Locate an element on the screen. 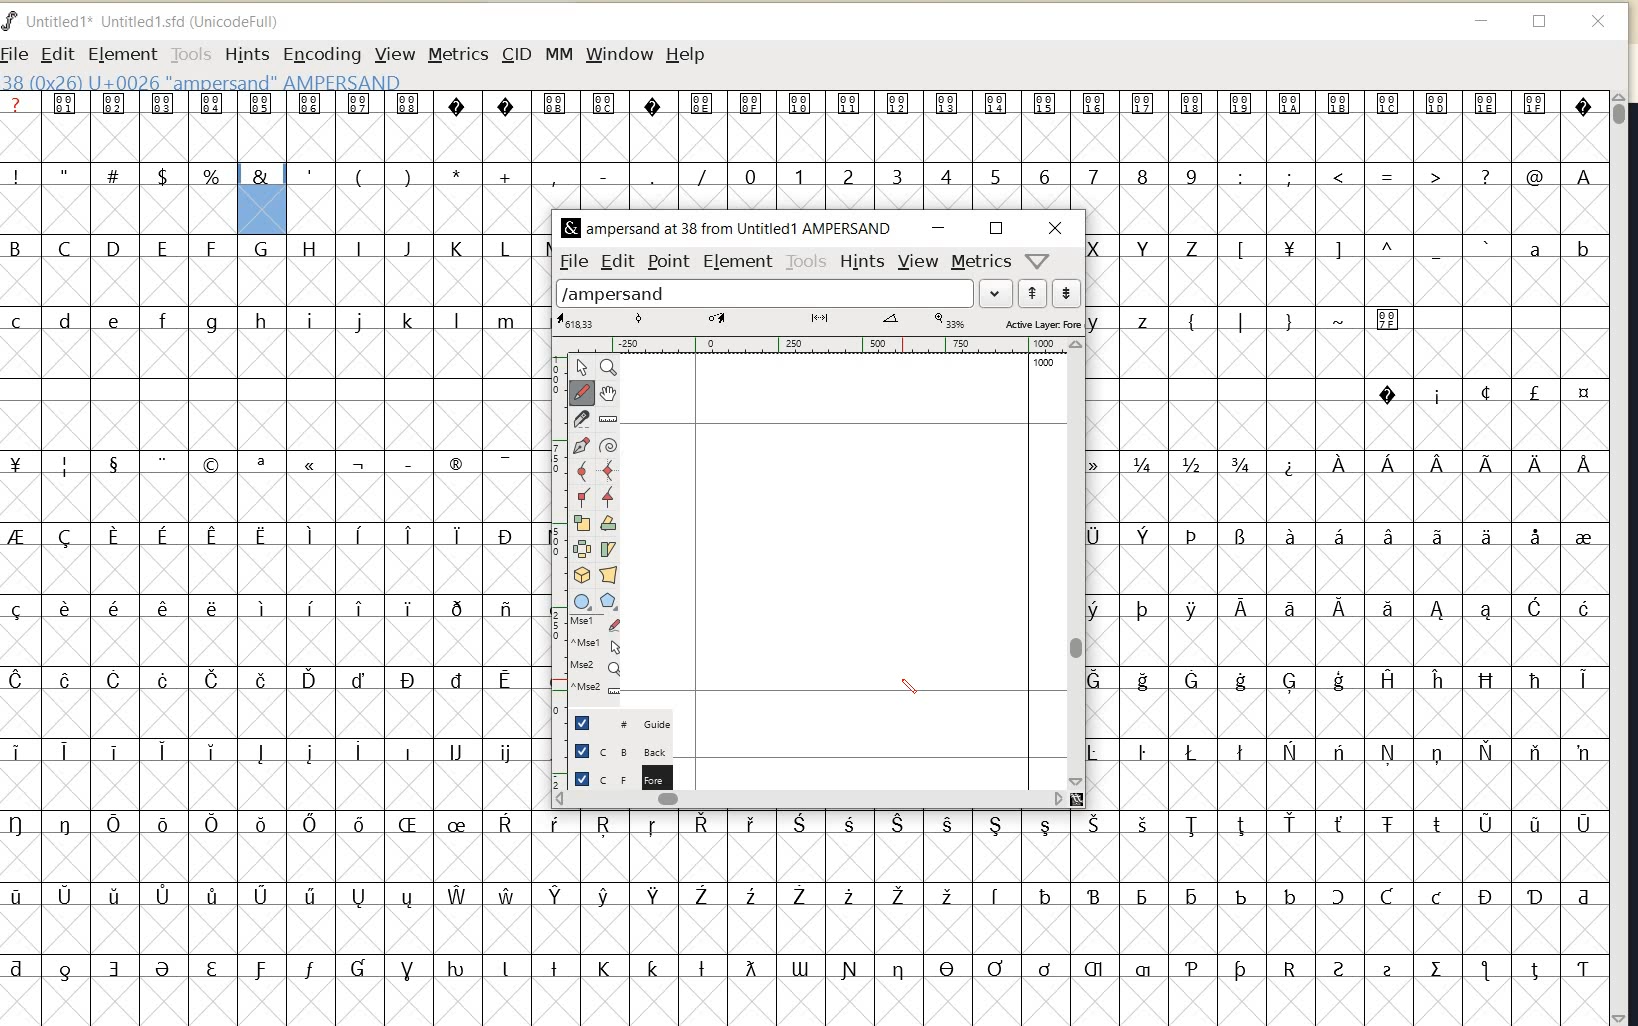 Image resolution: width=1638 pixels, height=1026 pixels. scale the selection is located at coordinates (580, 522).